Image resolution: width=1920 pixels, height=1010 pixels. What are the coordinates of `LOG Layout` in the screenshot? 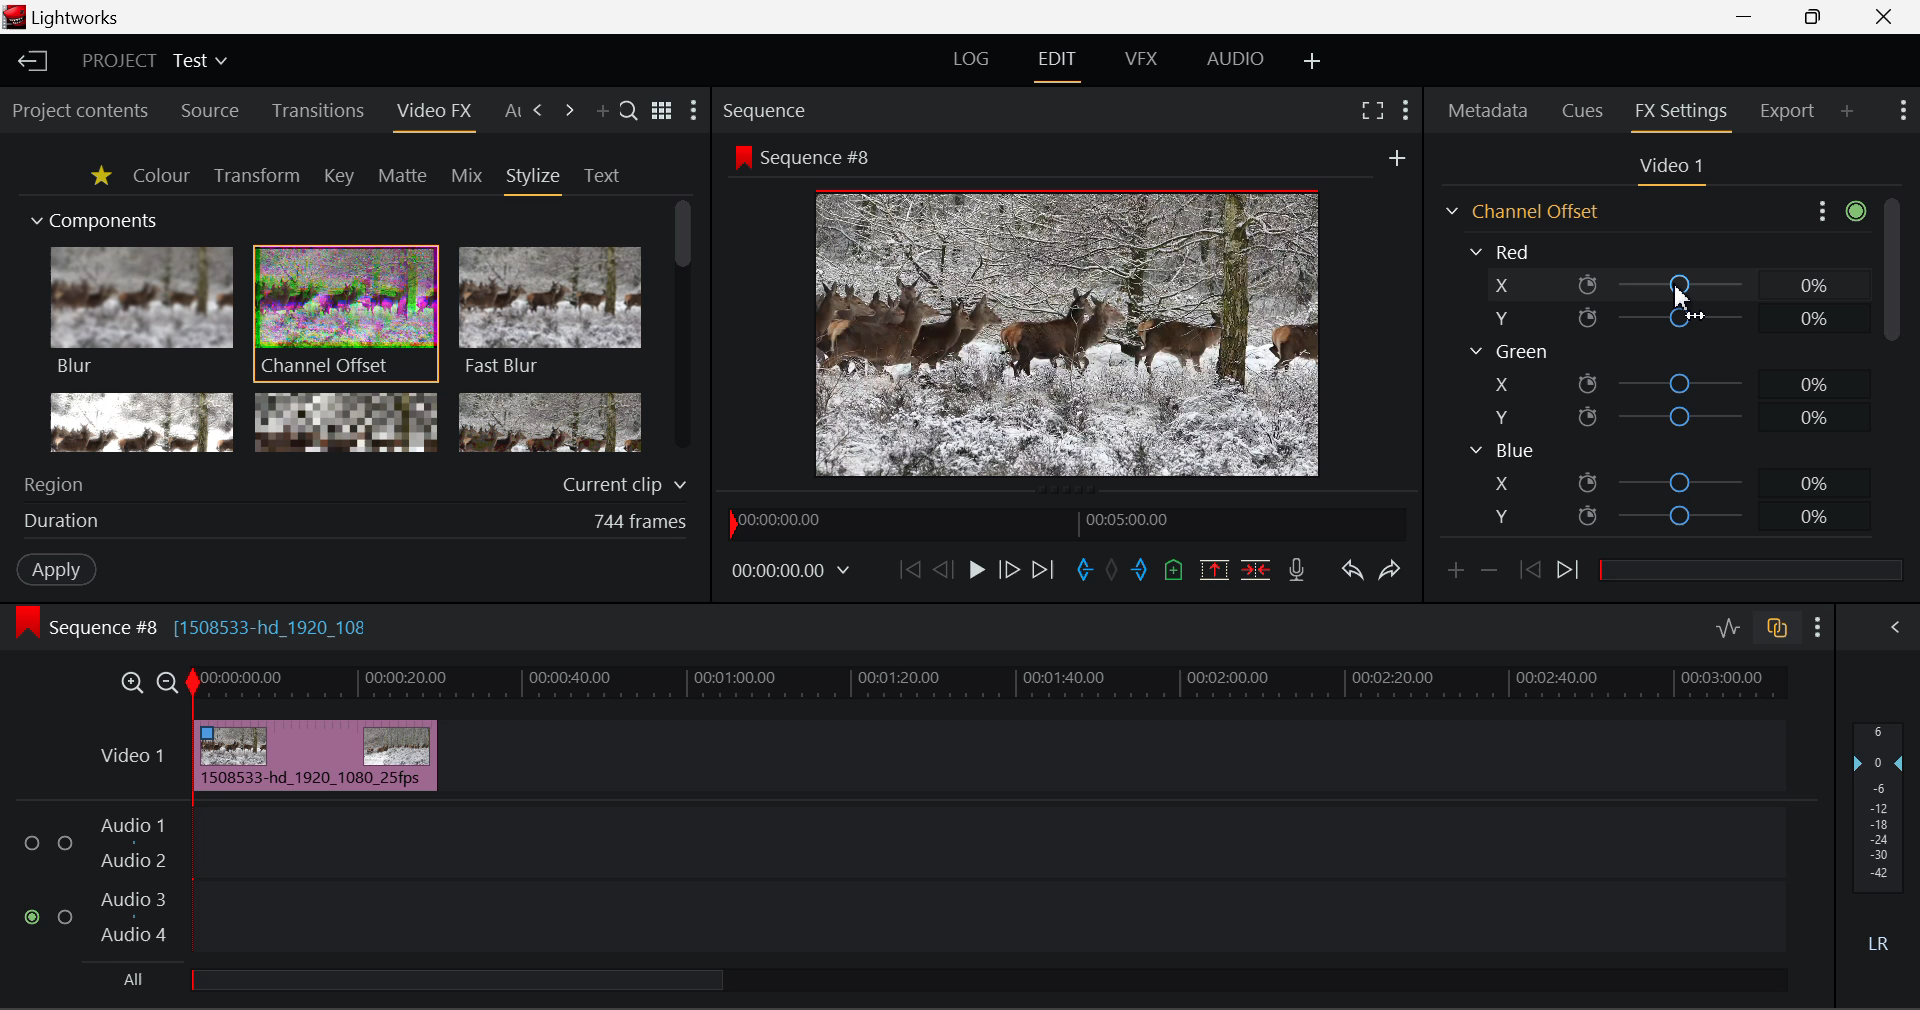 It's located at (972, 64).